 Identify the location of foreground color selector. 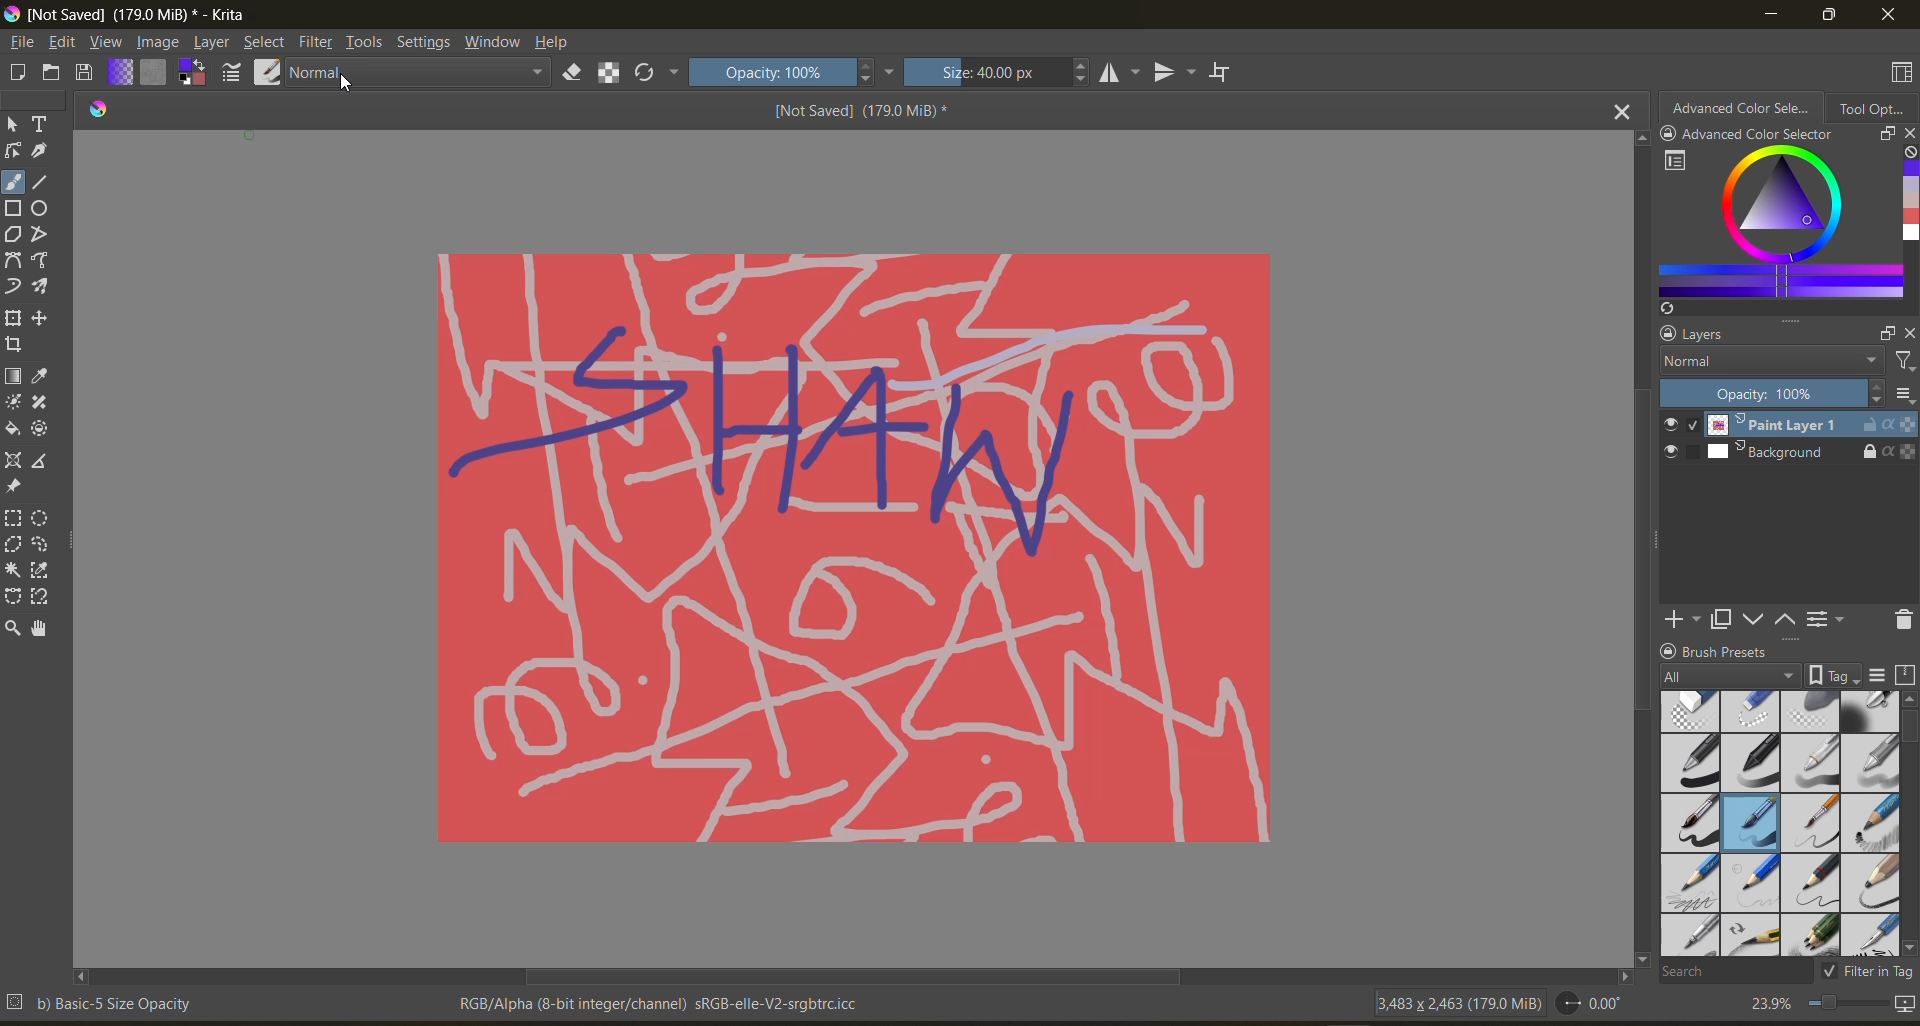
(192, 71).